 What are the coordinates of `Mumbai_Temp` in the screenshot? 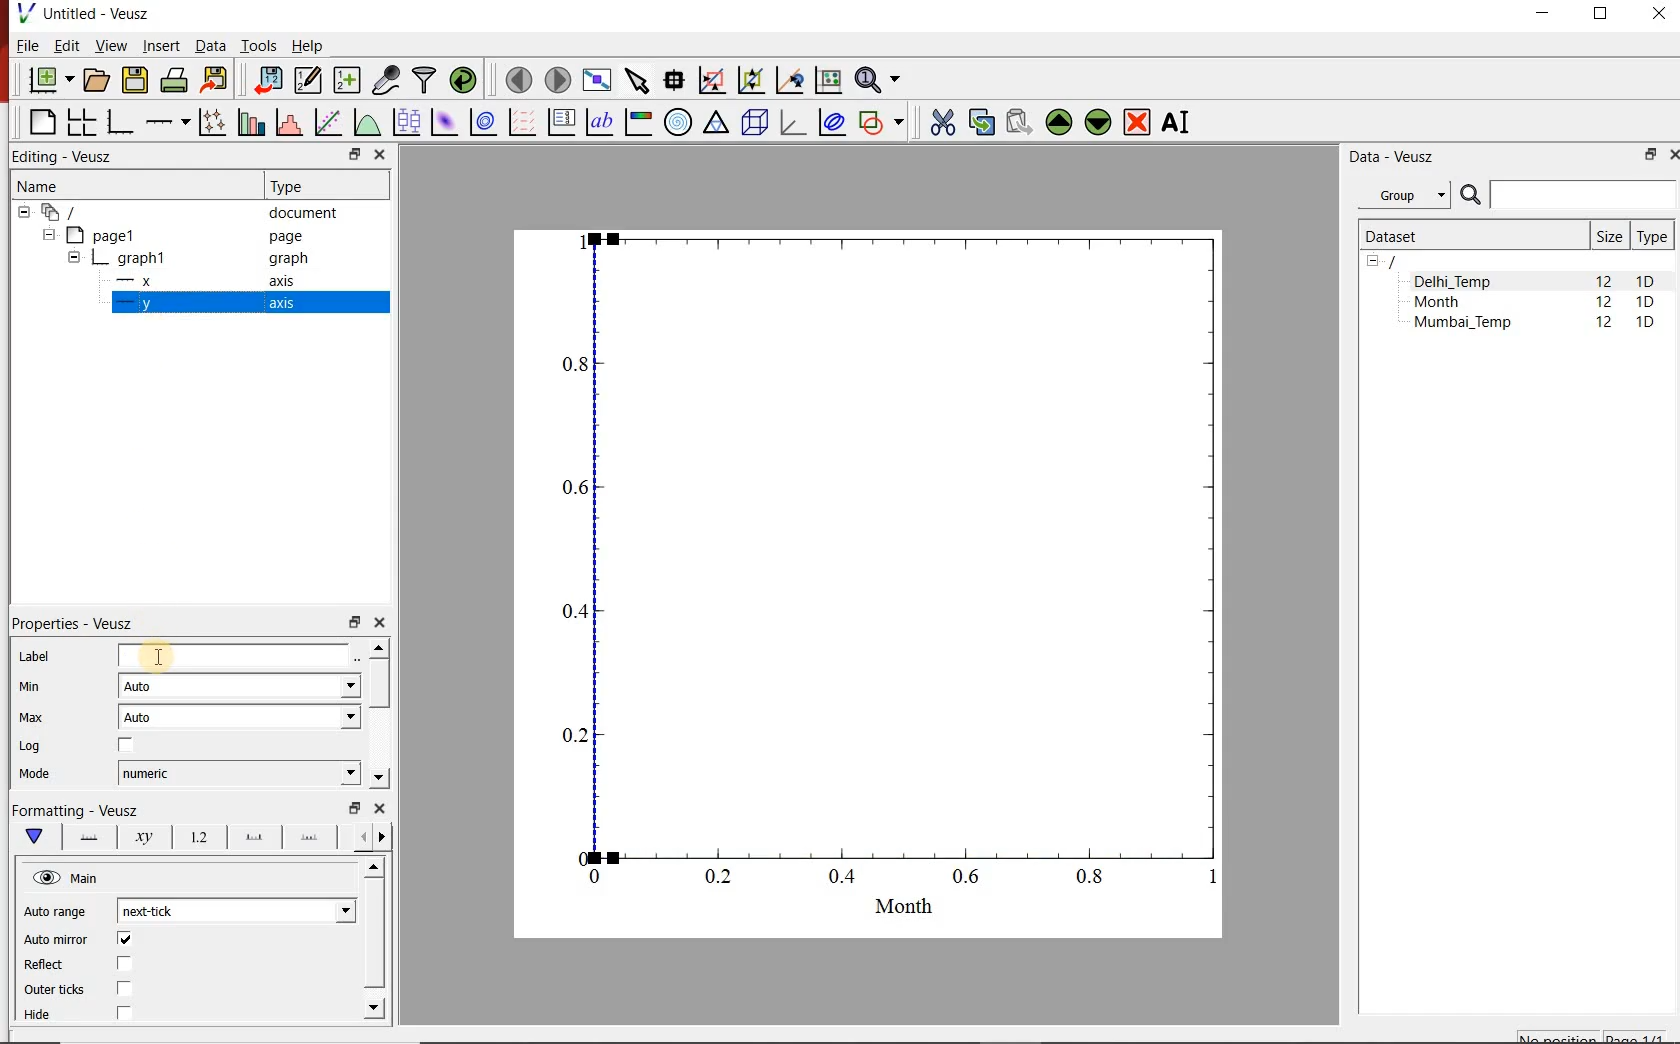 It's located at (1462, 324).